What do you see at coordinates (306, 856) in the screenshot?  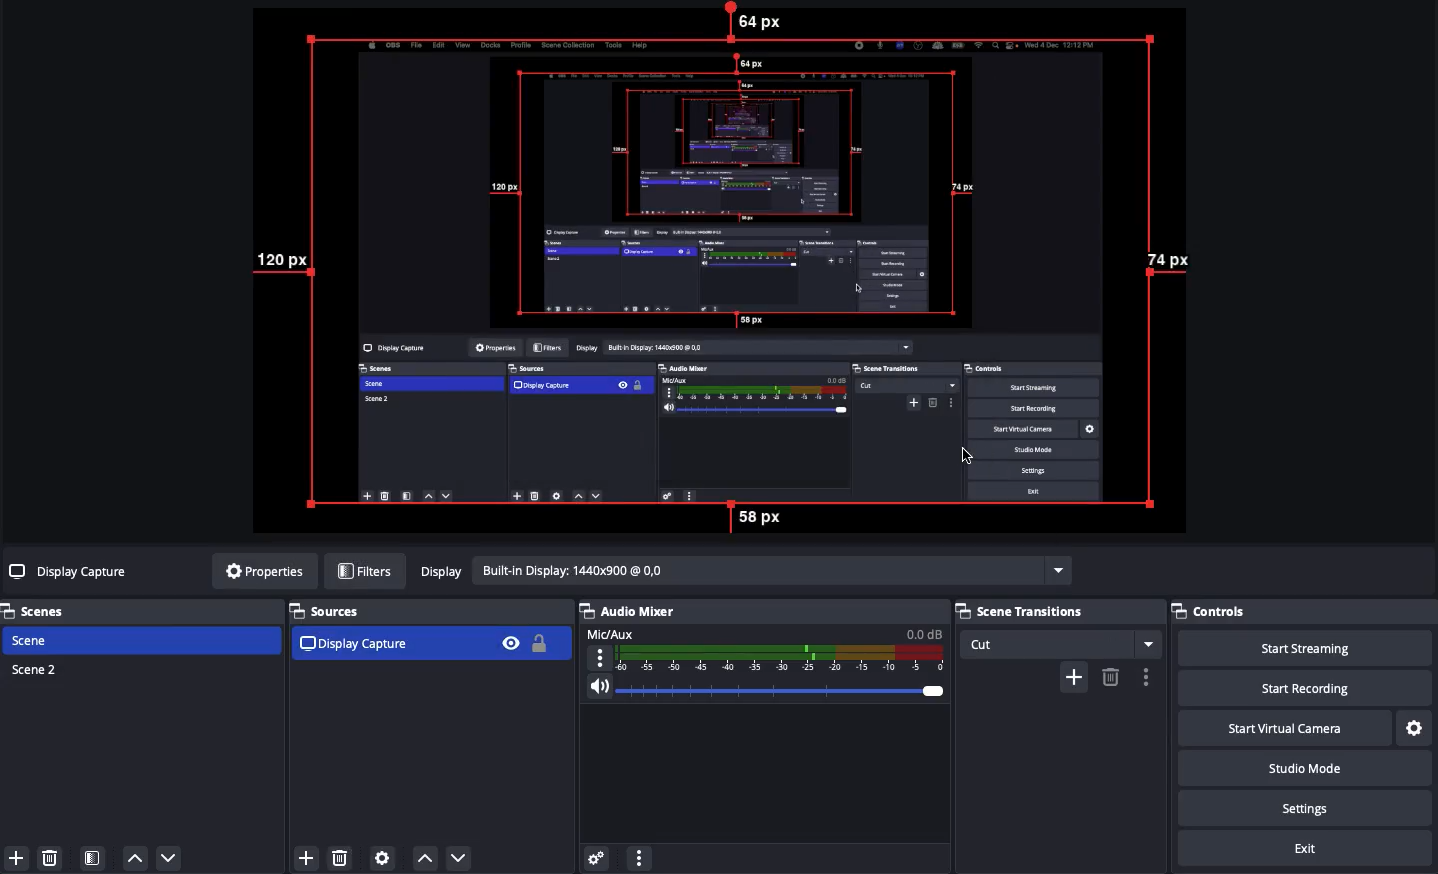 I see `Add` at bounding box center [306, 856].